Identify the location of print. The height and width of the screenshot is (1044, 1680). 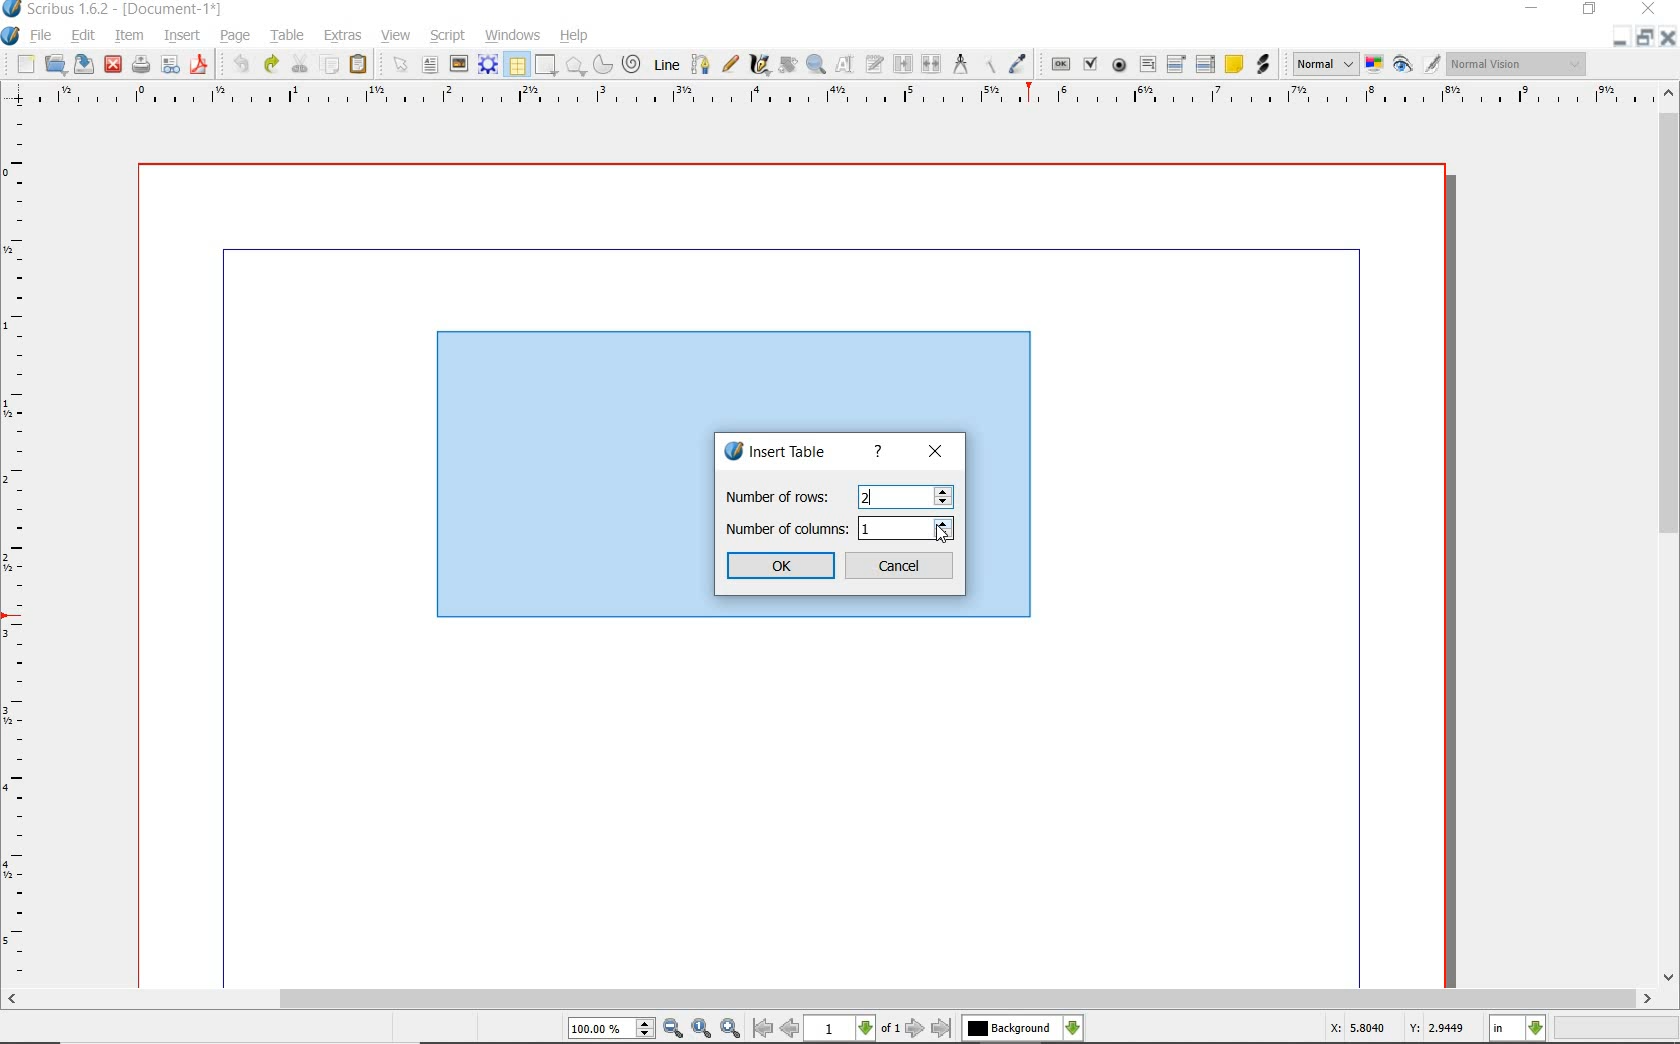
(139, 64).